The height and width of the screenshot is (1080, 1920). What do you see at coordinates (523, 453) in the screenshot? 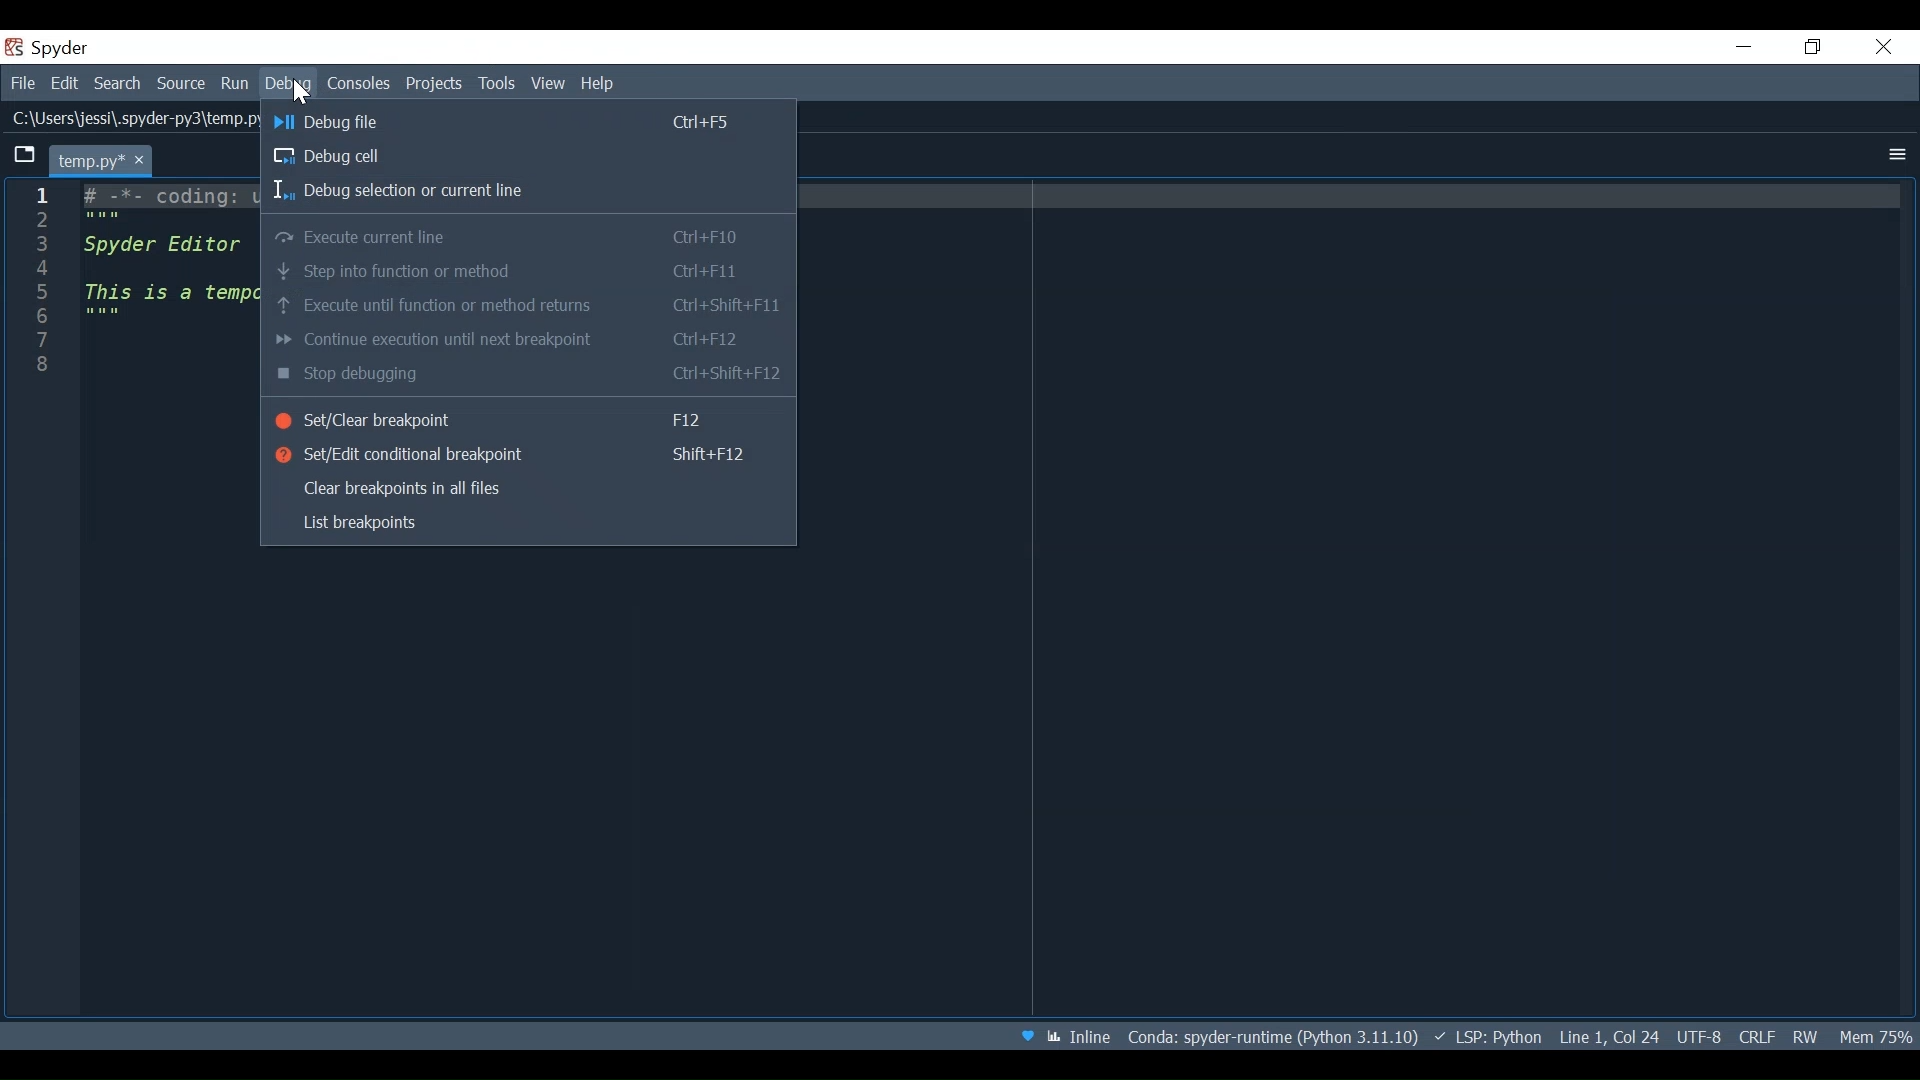
I see `Set/Edit conditional breakpoint` at bounding box center [523, 453].